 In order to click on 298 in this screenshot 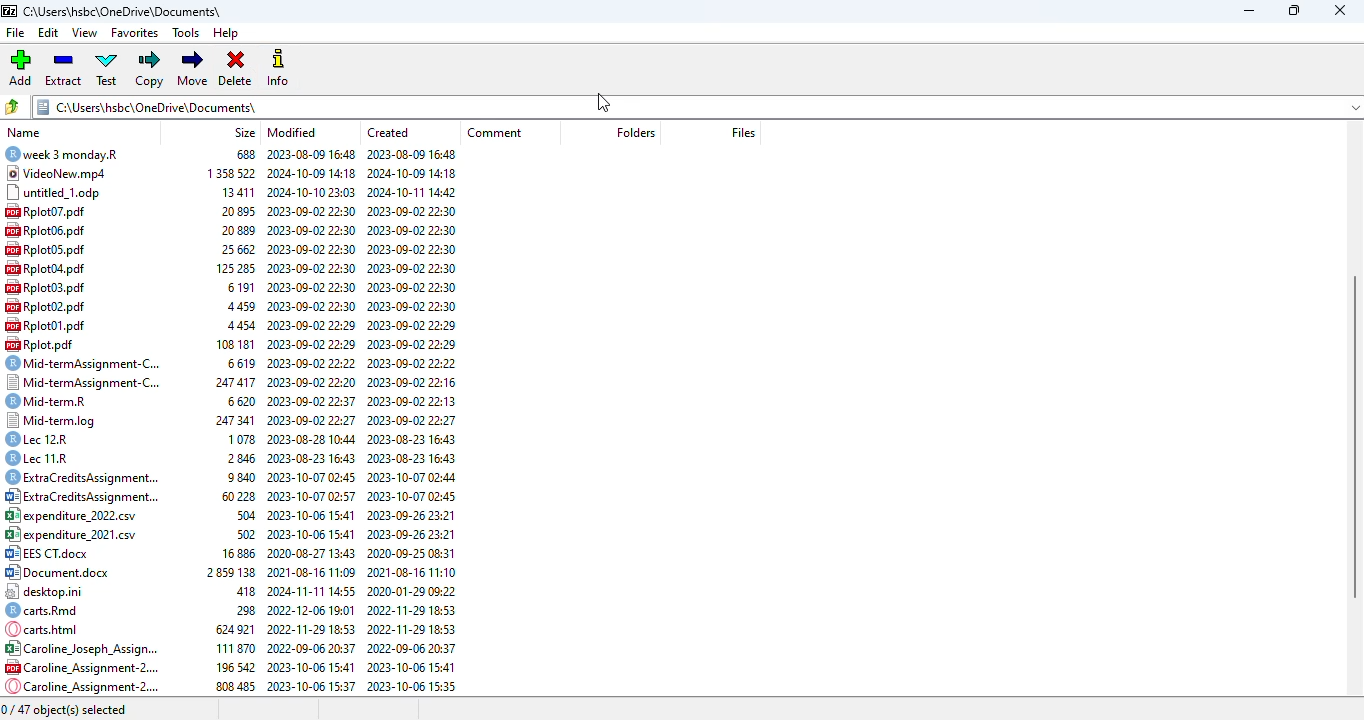, I will do `click(241, 609)`.